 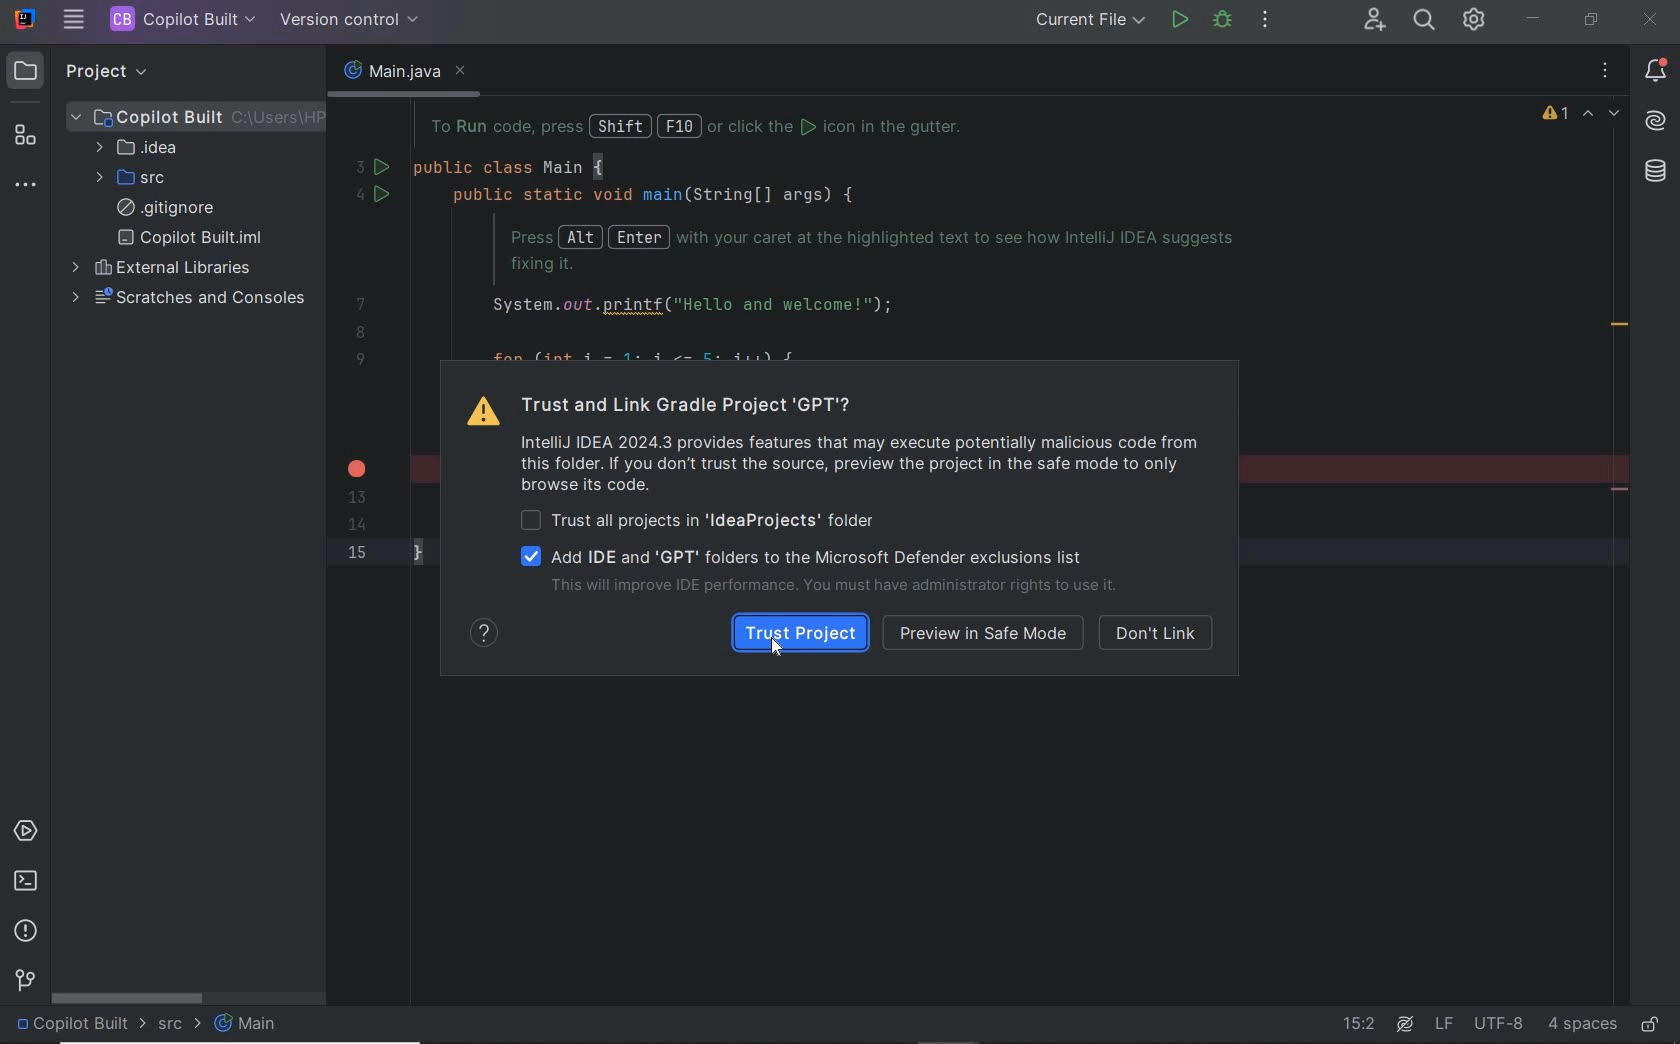 What do you see at coordinates (25, 880) in the screenshot?
I see `terminal` at bounding box center [25, 880].